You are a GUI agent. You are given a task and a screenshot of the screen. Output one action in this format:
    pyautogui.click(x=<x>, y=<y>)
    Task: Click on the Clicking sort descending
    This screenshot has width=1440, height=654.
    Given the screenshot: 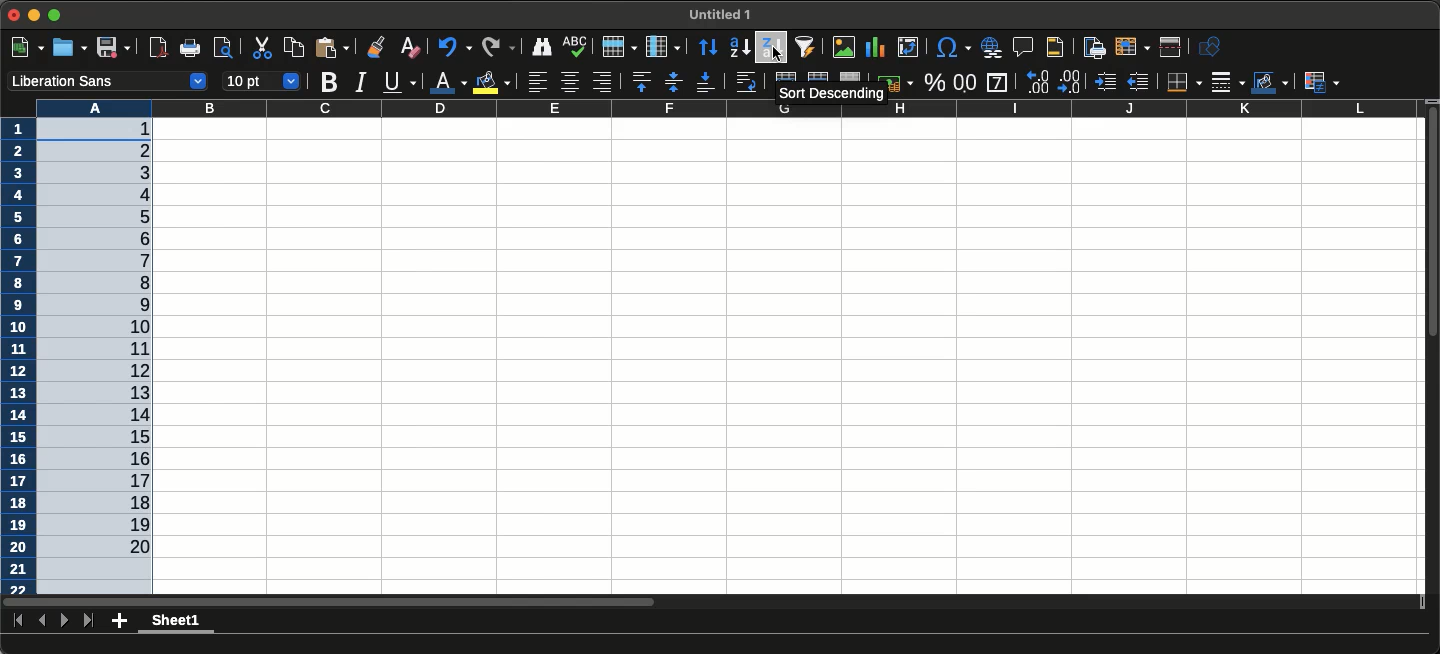 What is the action you would take?
    pyautogui.click(x=771, y=46)
    